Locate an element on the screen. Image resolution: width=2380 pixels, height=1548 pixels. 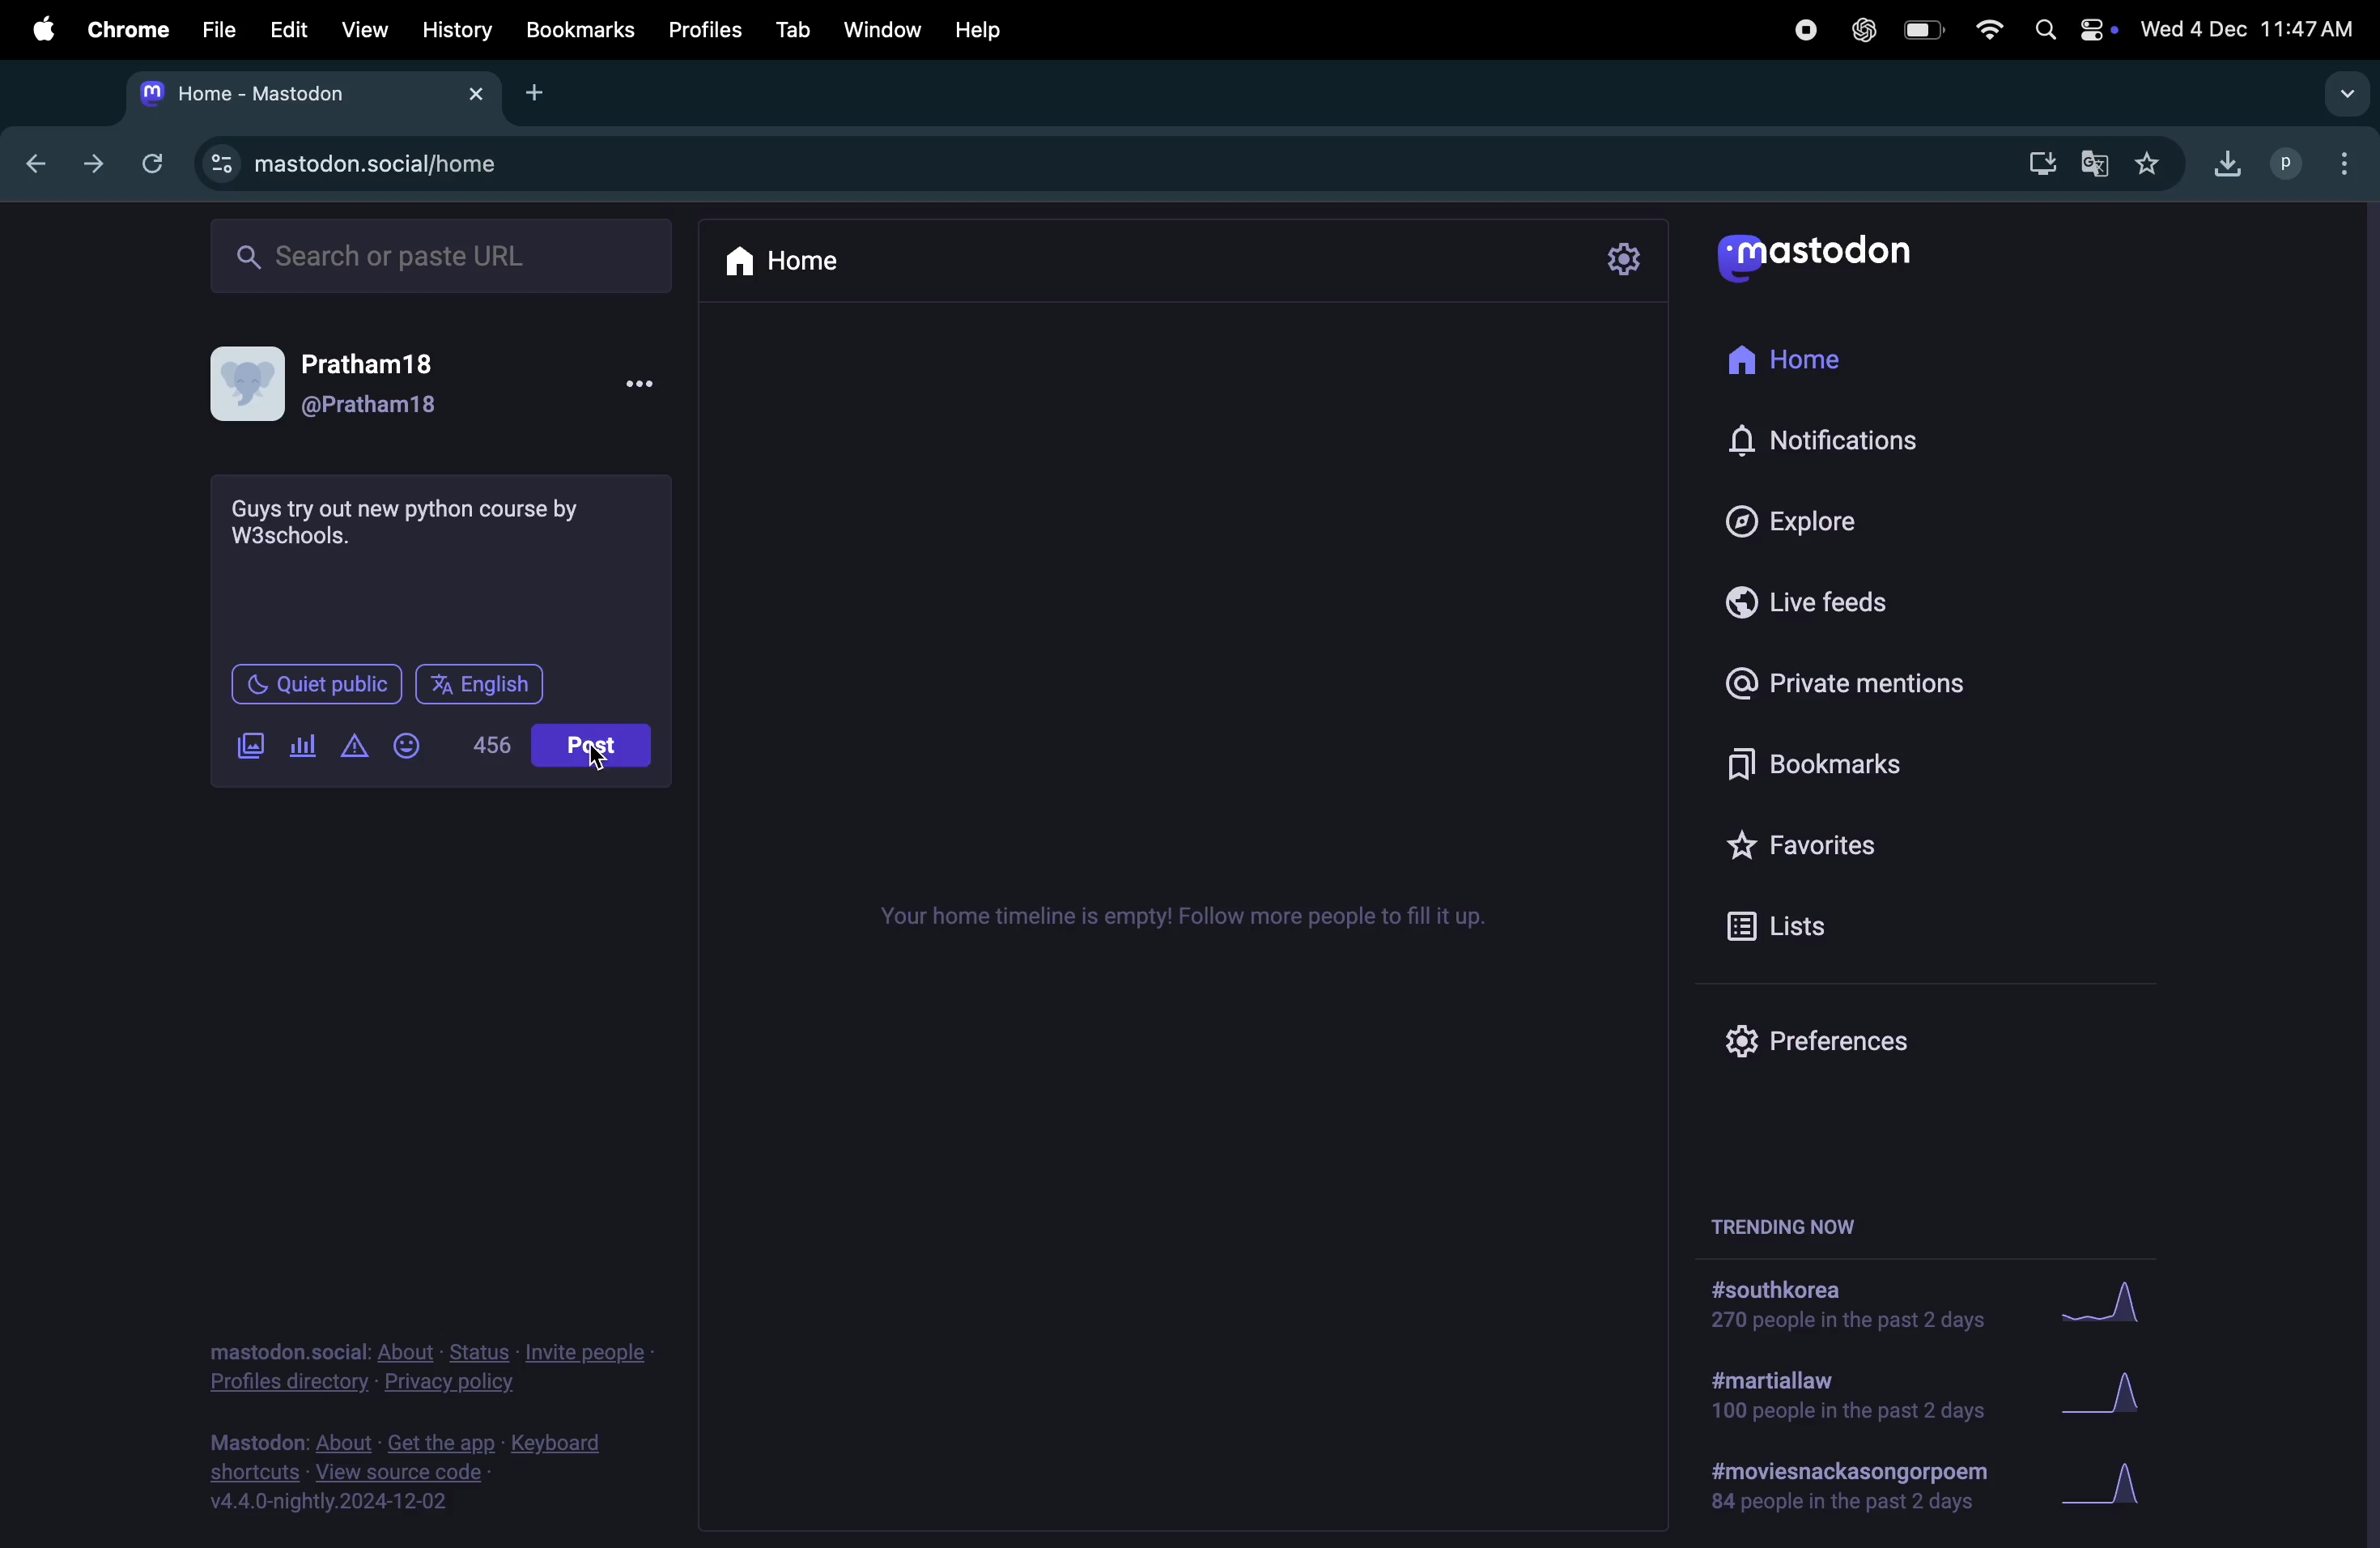
notifications is located at coordinates (1823, 443).